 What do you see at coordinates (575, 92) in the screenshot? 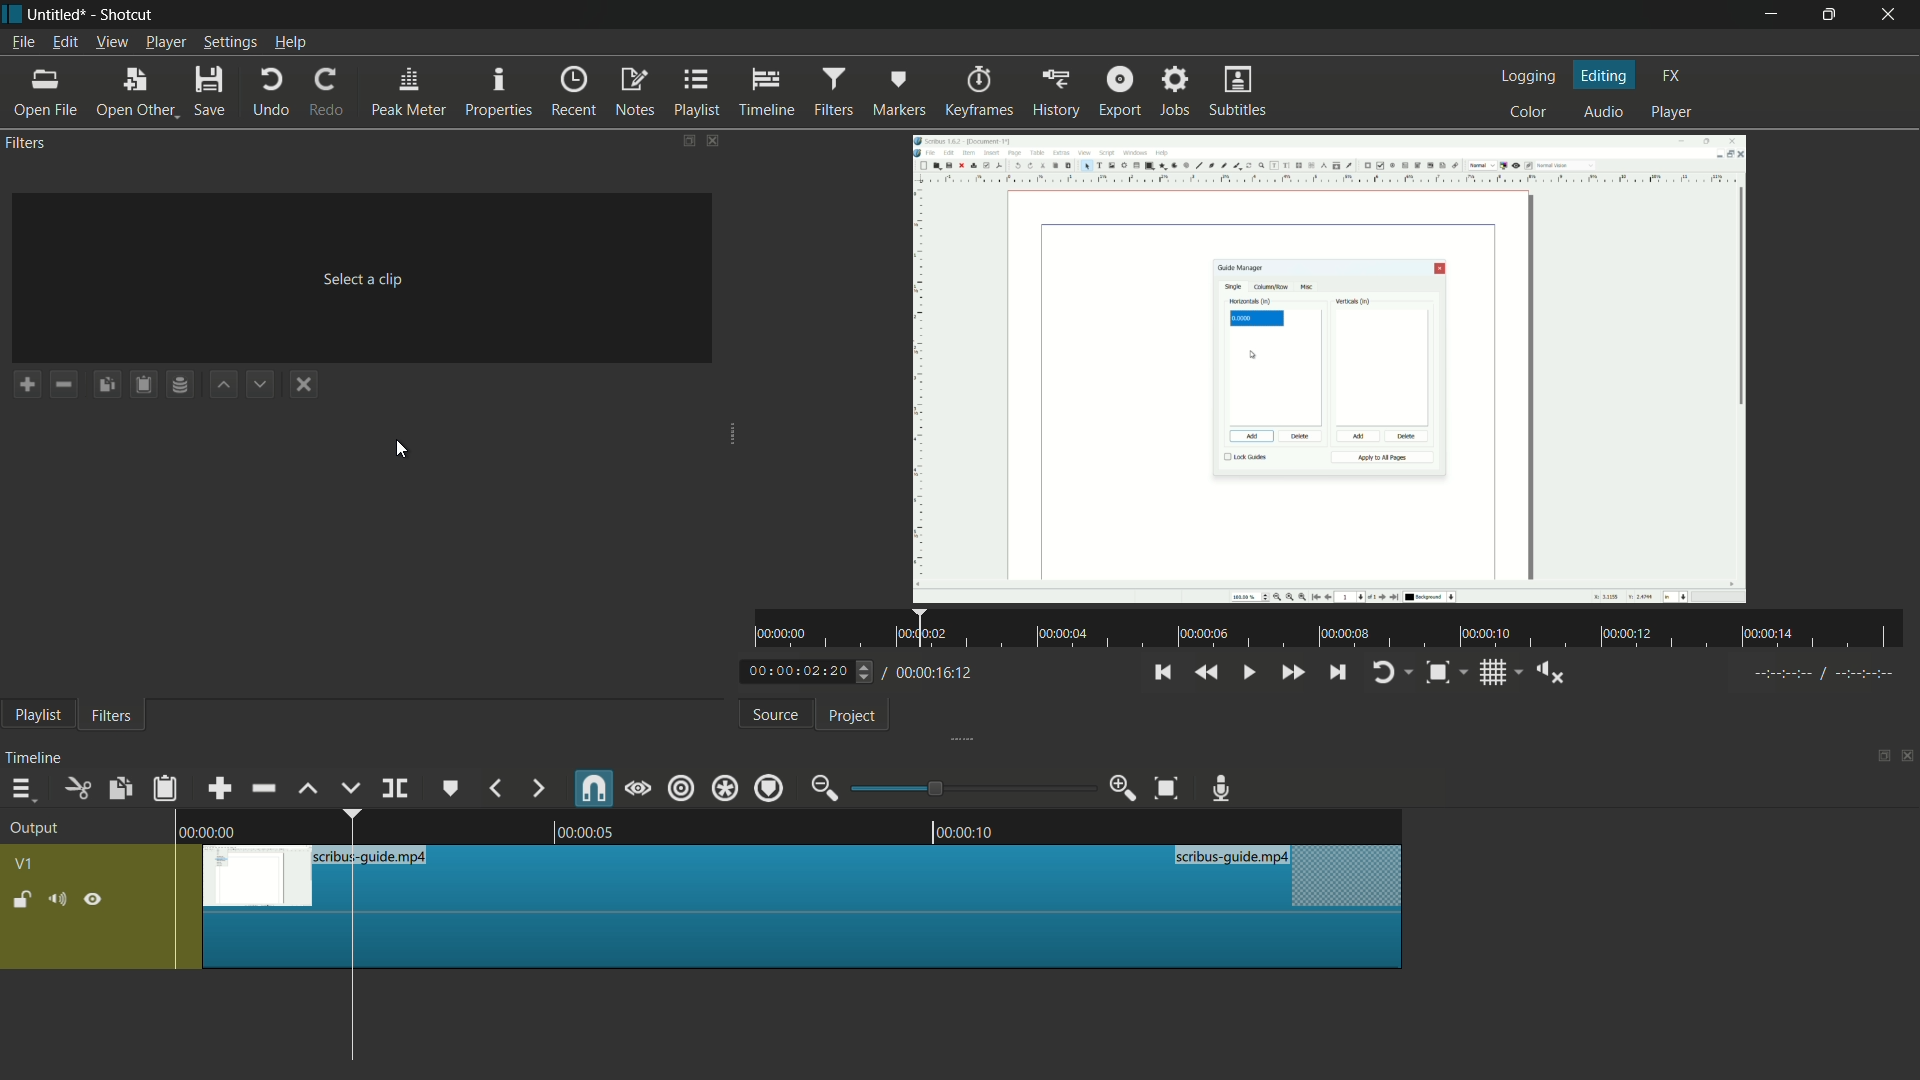
I see `recent` at bounding box center [575, 92].